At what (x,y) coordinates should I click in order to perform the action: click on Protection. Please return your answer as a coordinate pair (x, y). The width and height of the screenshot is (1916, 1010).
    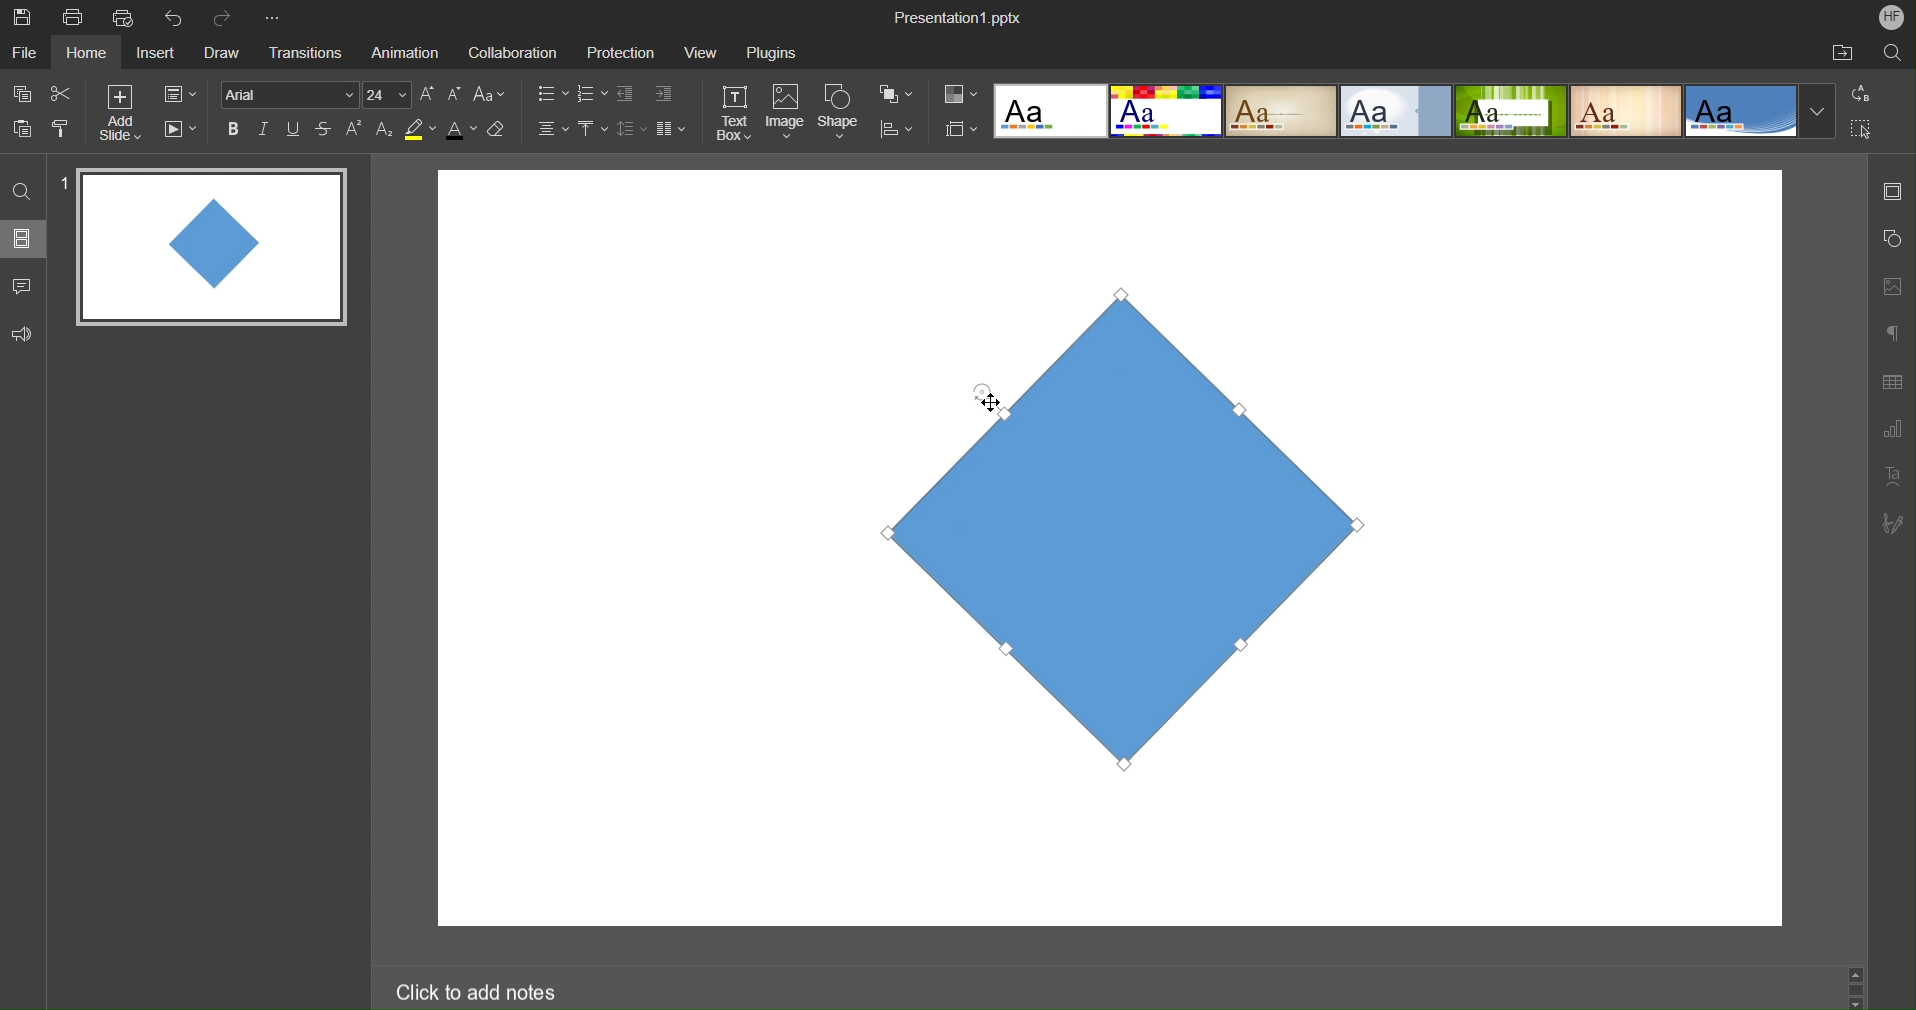
    Looking at the image, I should click on (623, 50).